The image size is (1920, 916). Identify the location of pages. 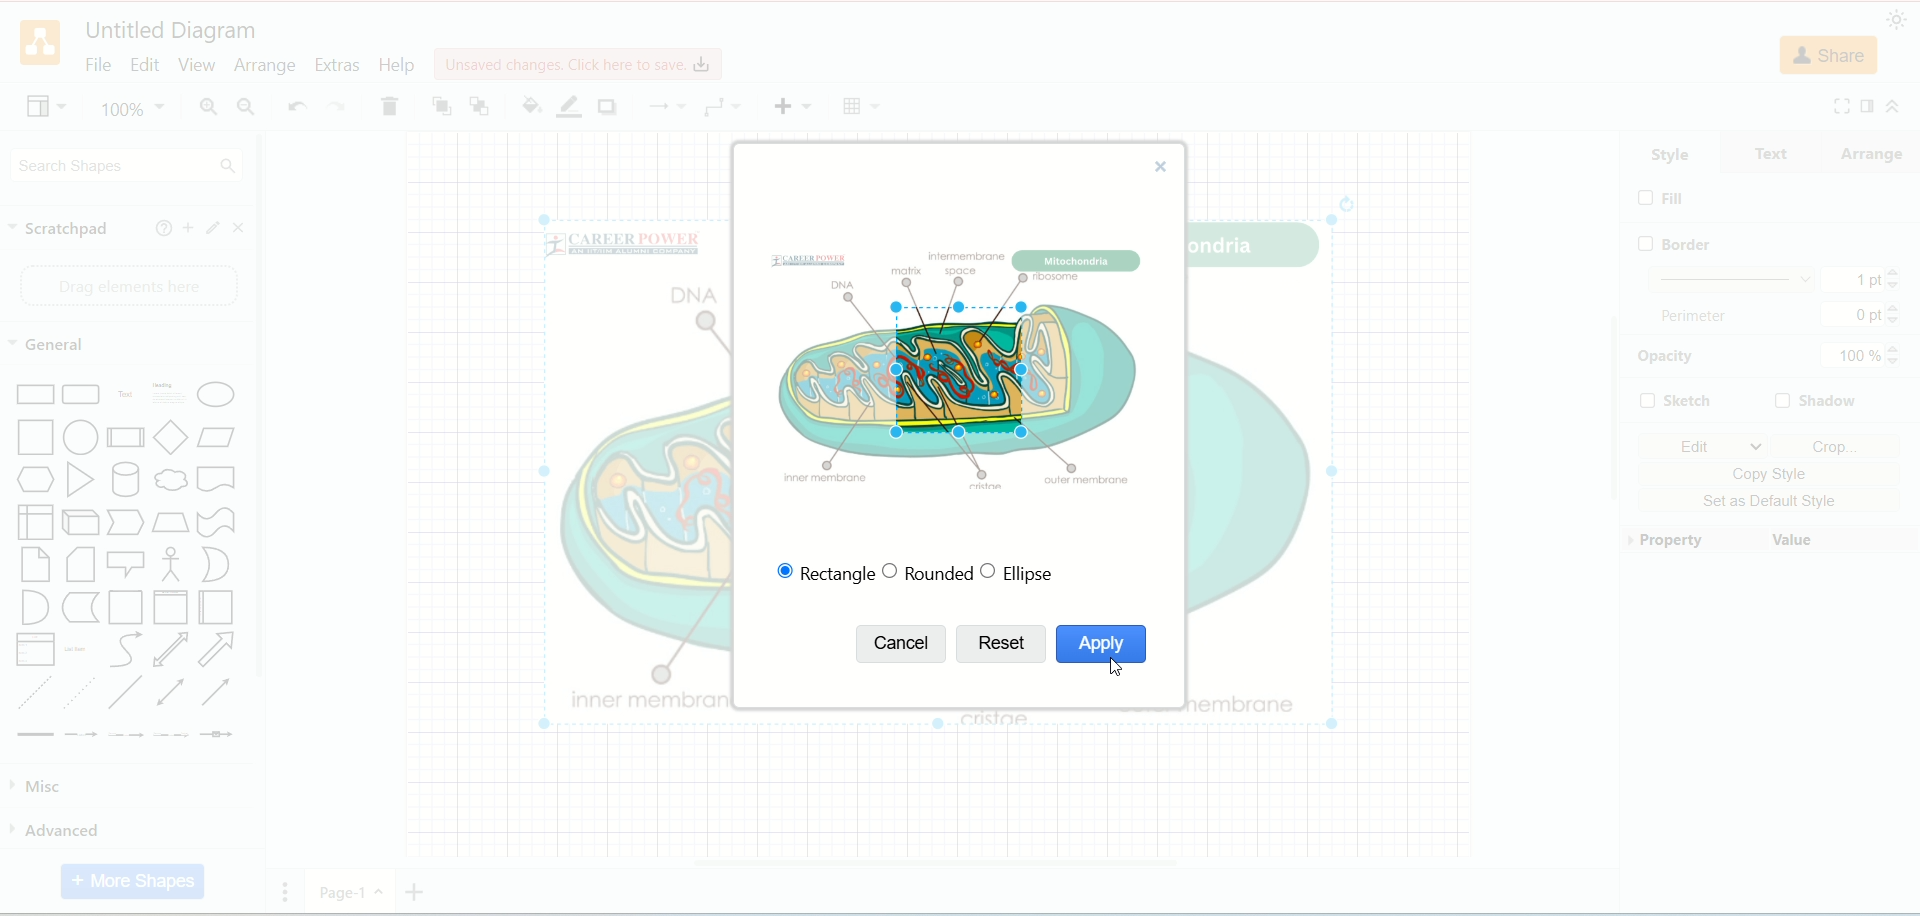
(291, 890).